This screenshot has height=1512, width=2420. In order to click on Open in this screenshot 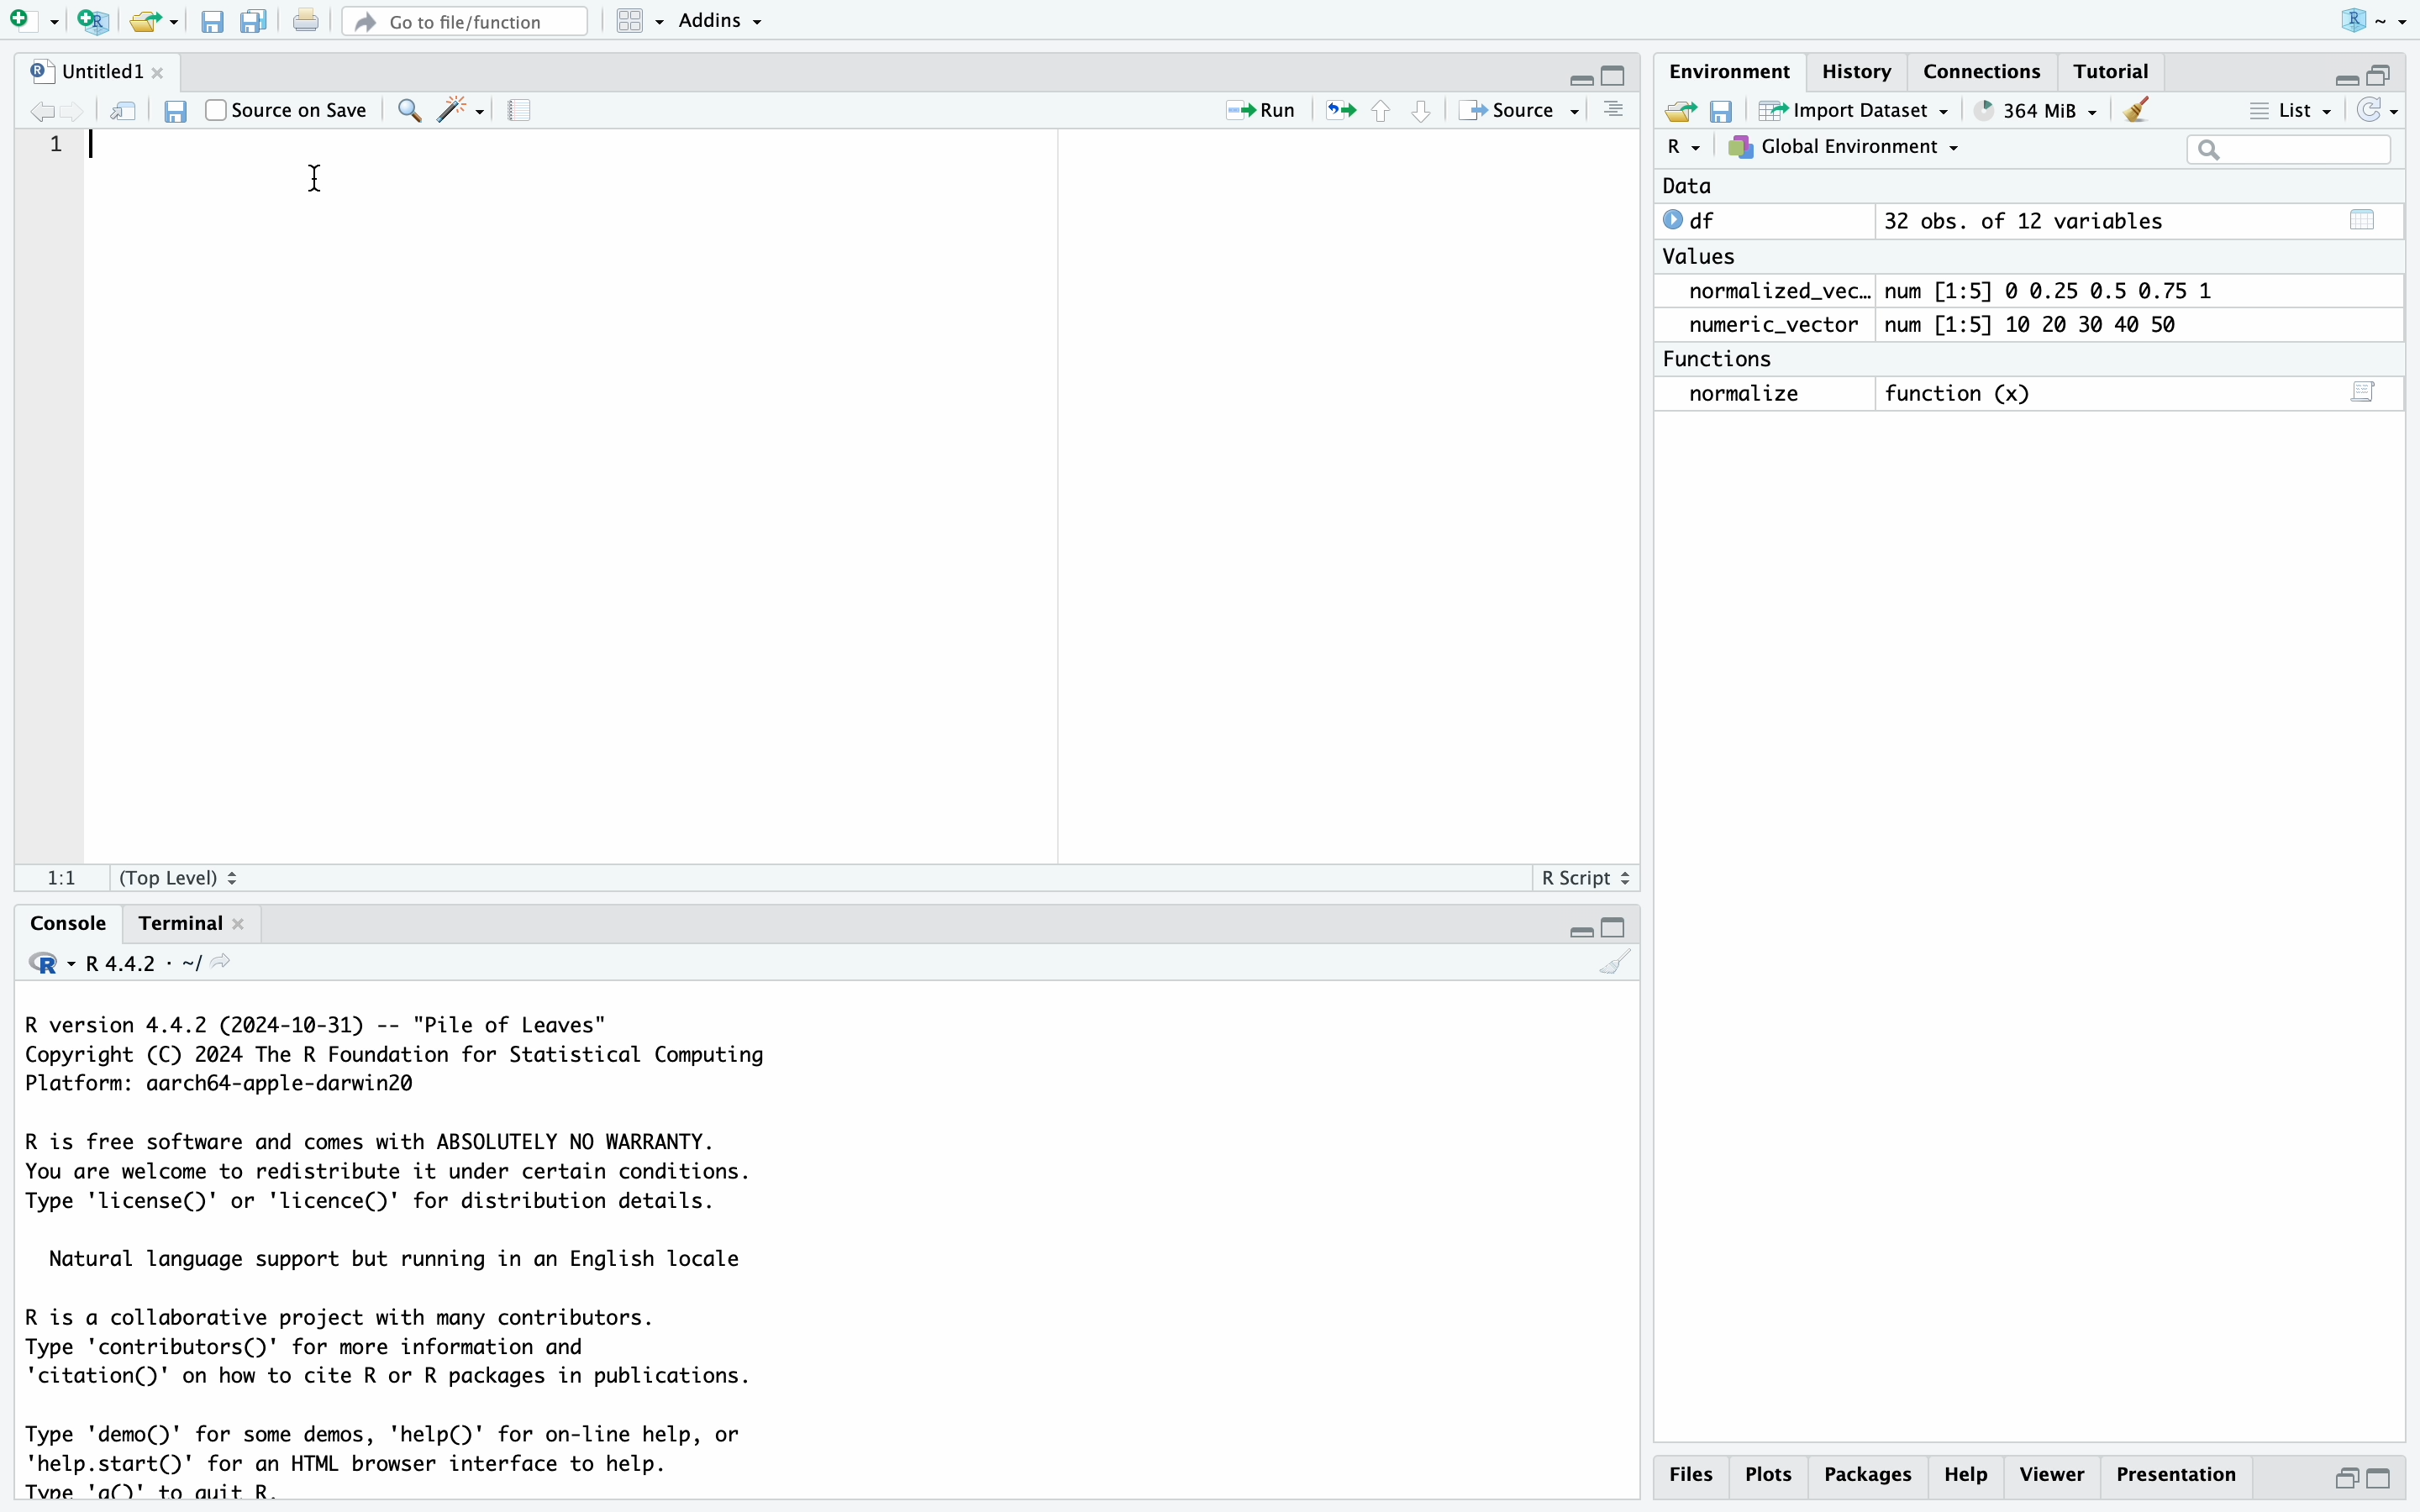, I will do `click(1676, 109)`.